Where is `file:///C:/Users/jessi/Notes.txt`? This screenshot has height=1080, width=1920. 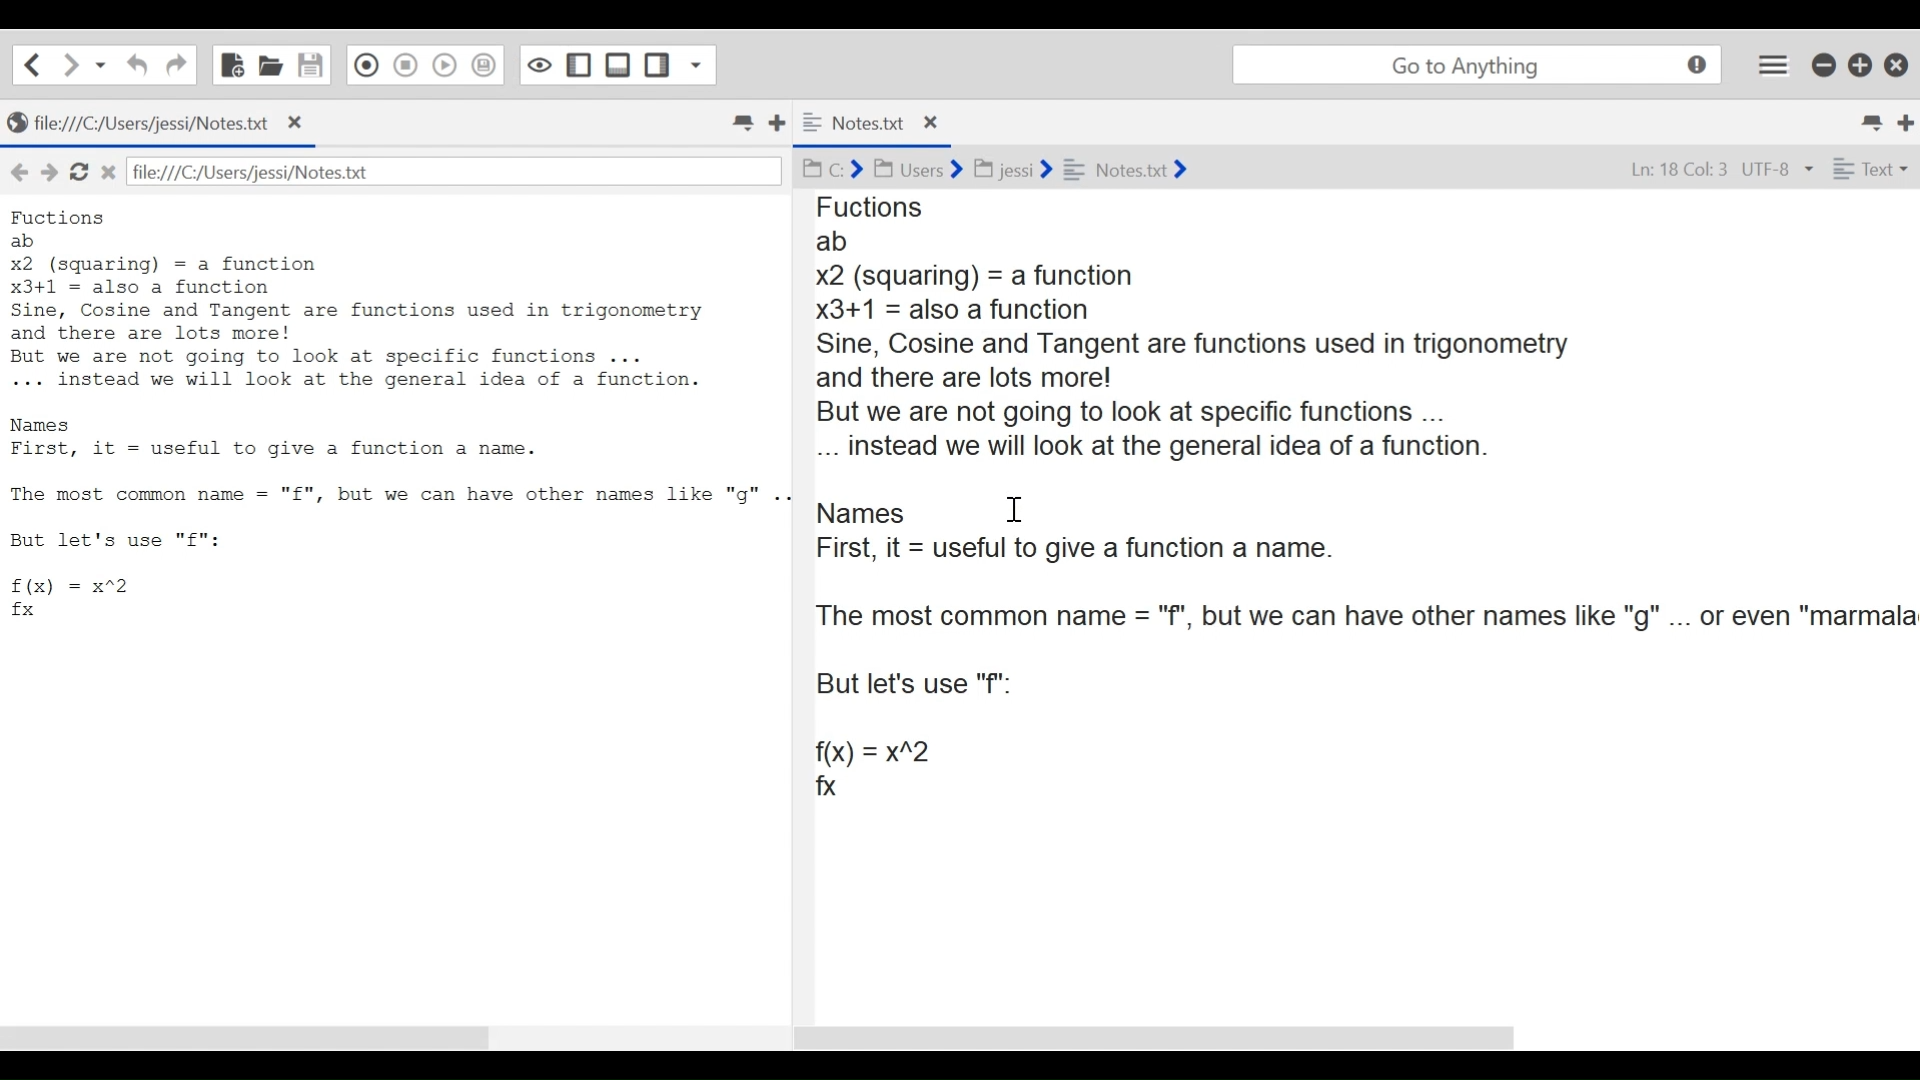
file:///C:/Users/jessi/Notes.txt is located at coordinates (144, 123).